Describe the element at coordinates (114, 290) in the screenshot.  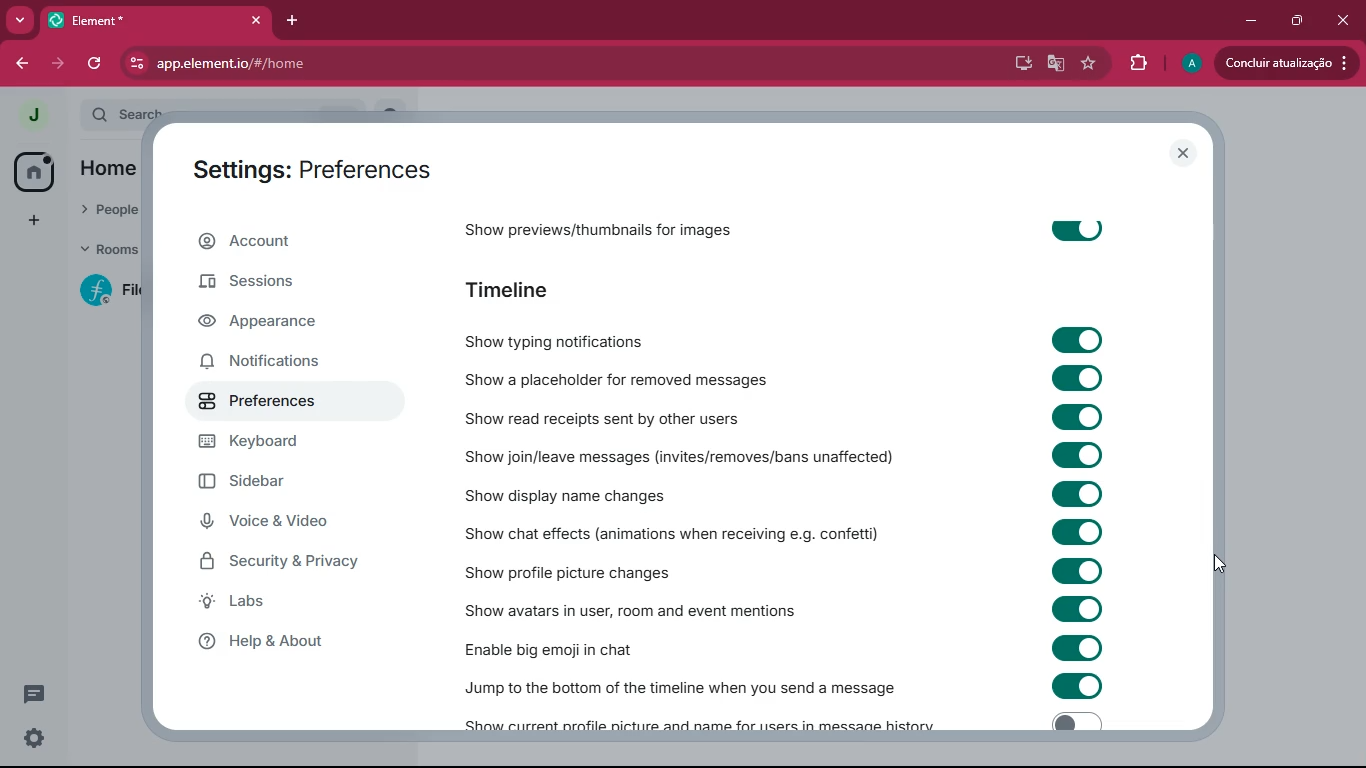
I see `file` at that location.